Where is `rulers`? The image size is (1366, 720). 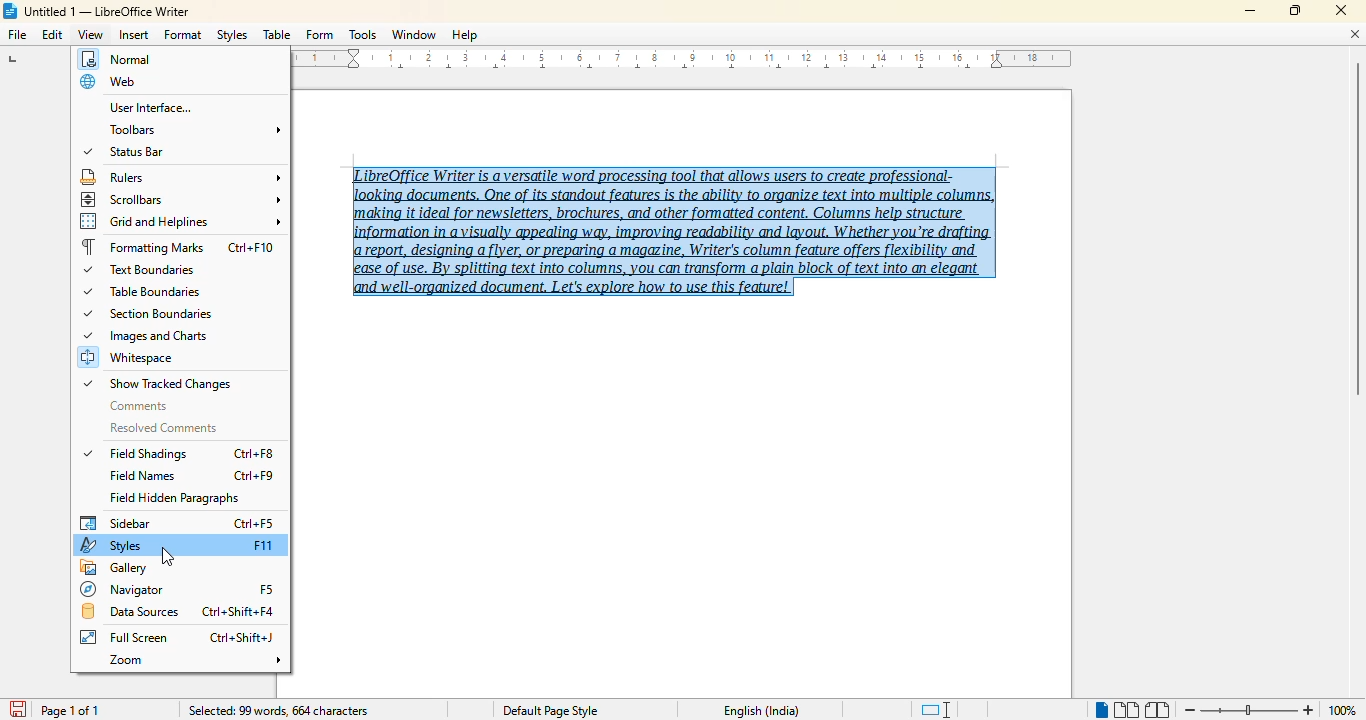 rulers is located at coordinates (181, 176).